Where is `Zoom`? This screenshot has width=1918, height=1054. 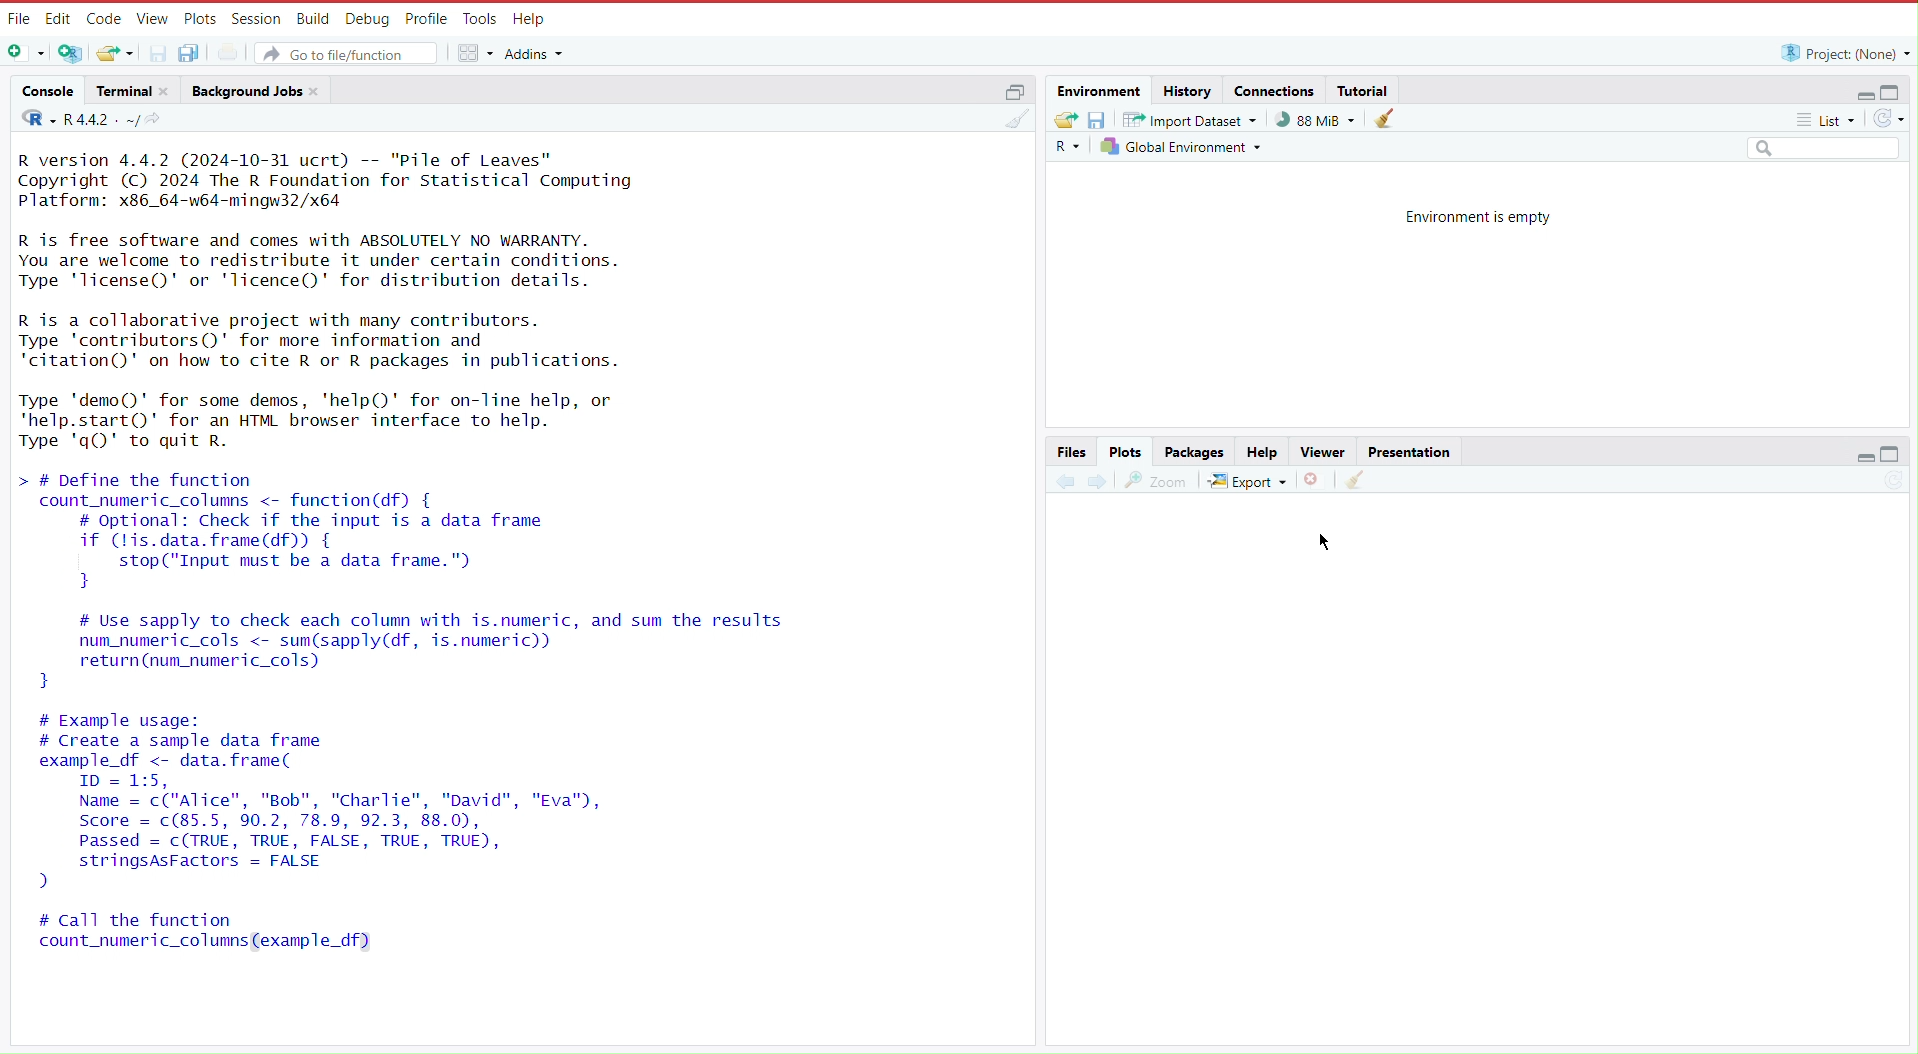
Zoom is located at coordinates (1157, 477).